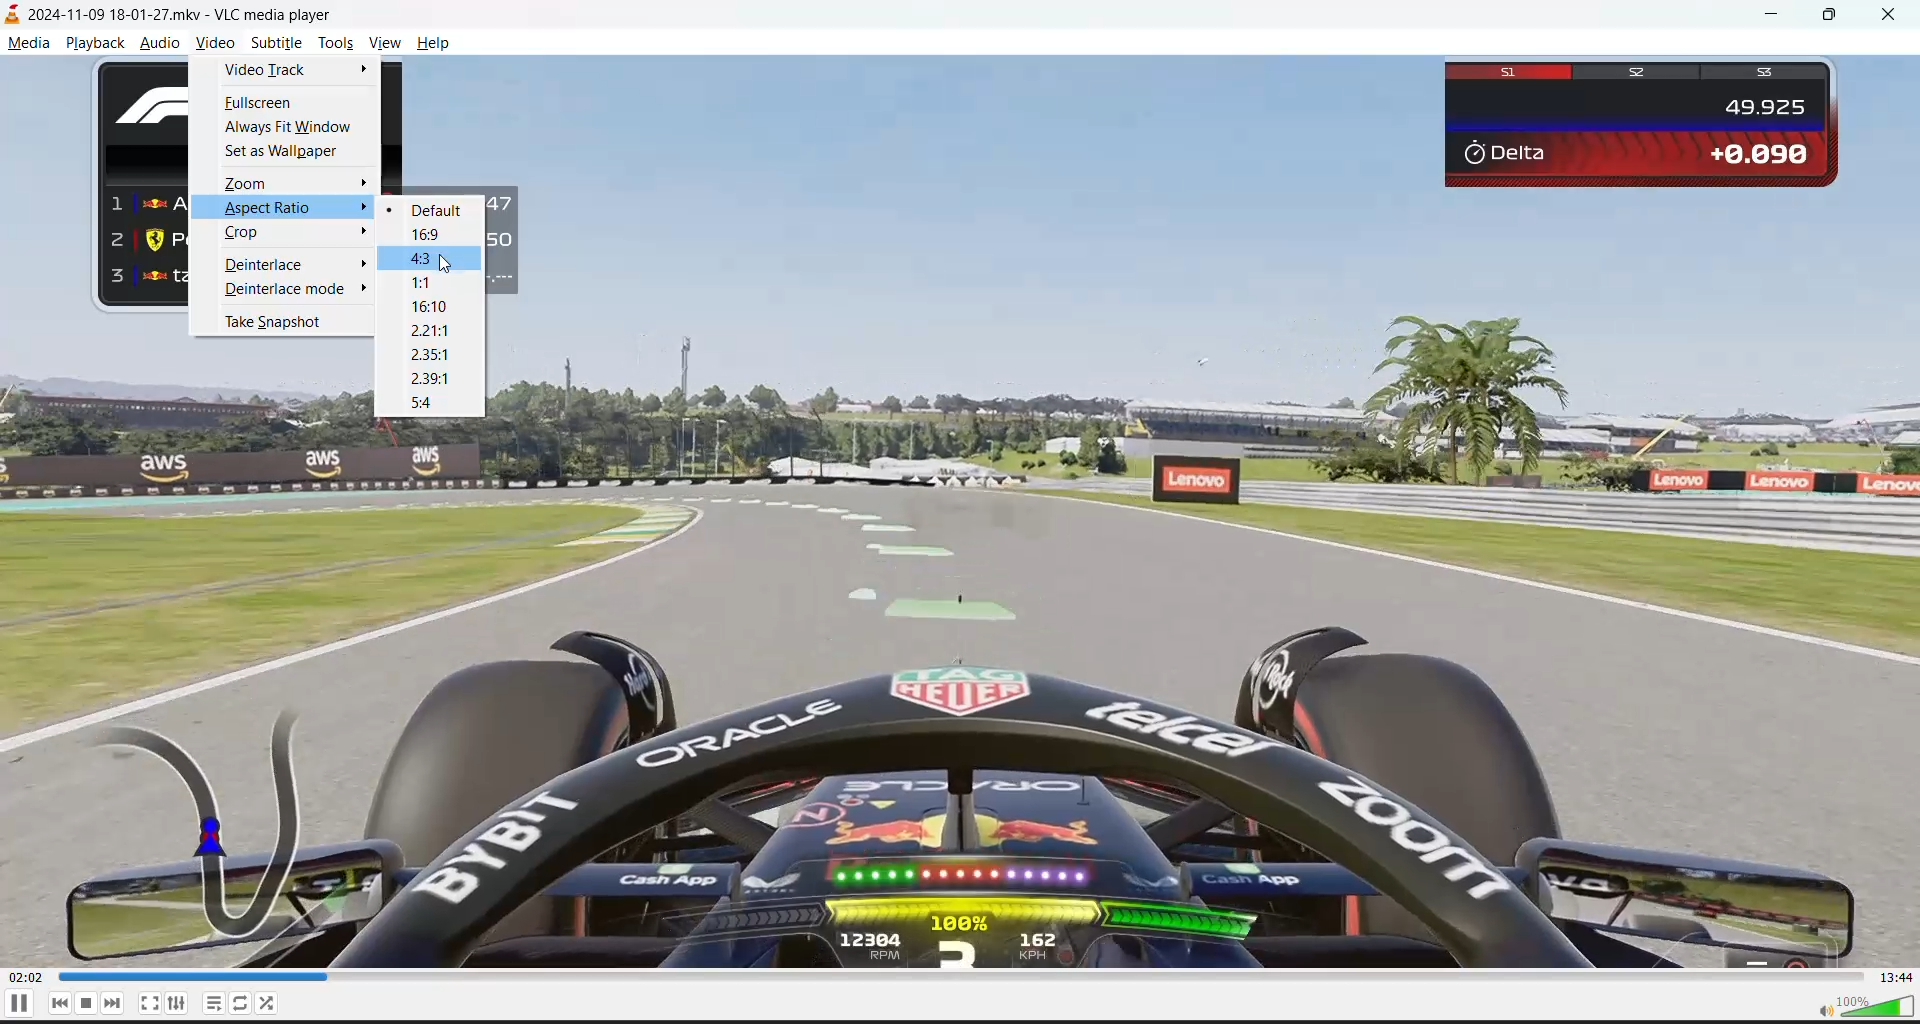 The width and height of the screenshot is (1920, 1024). What do you see at coordinates (1834, 16) in the screenshot?
I see `maximize` at bounding box center [1834, 16].